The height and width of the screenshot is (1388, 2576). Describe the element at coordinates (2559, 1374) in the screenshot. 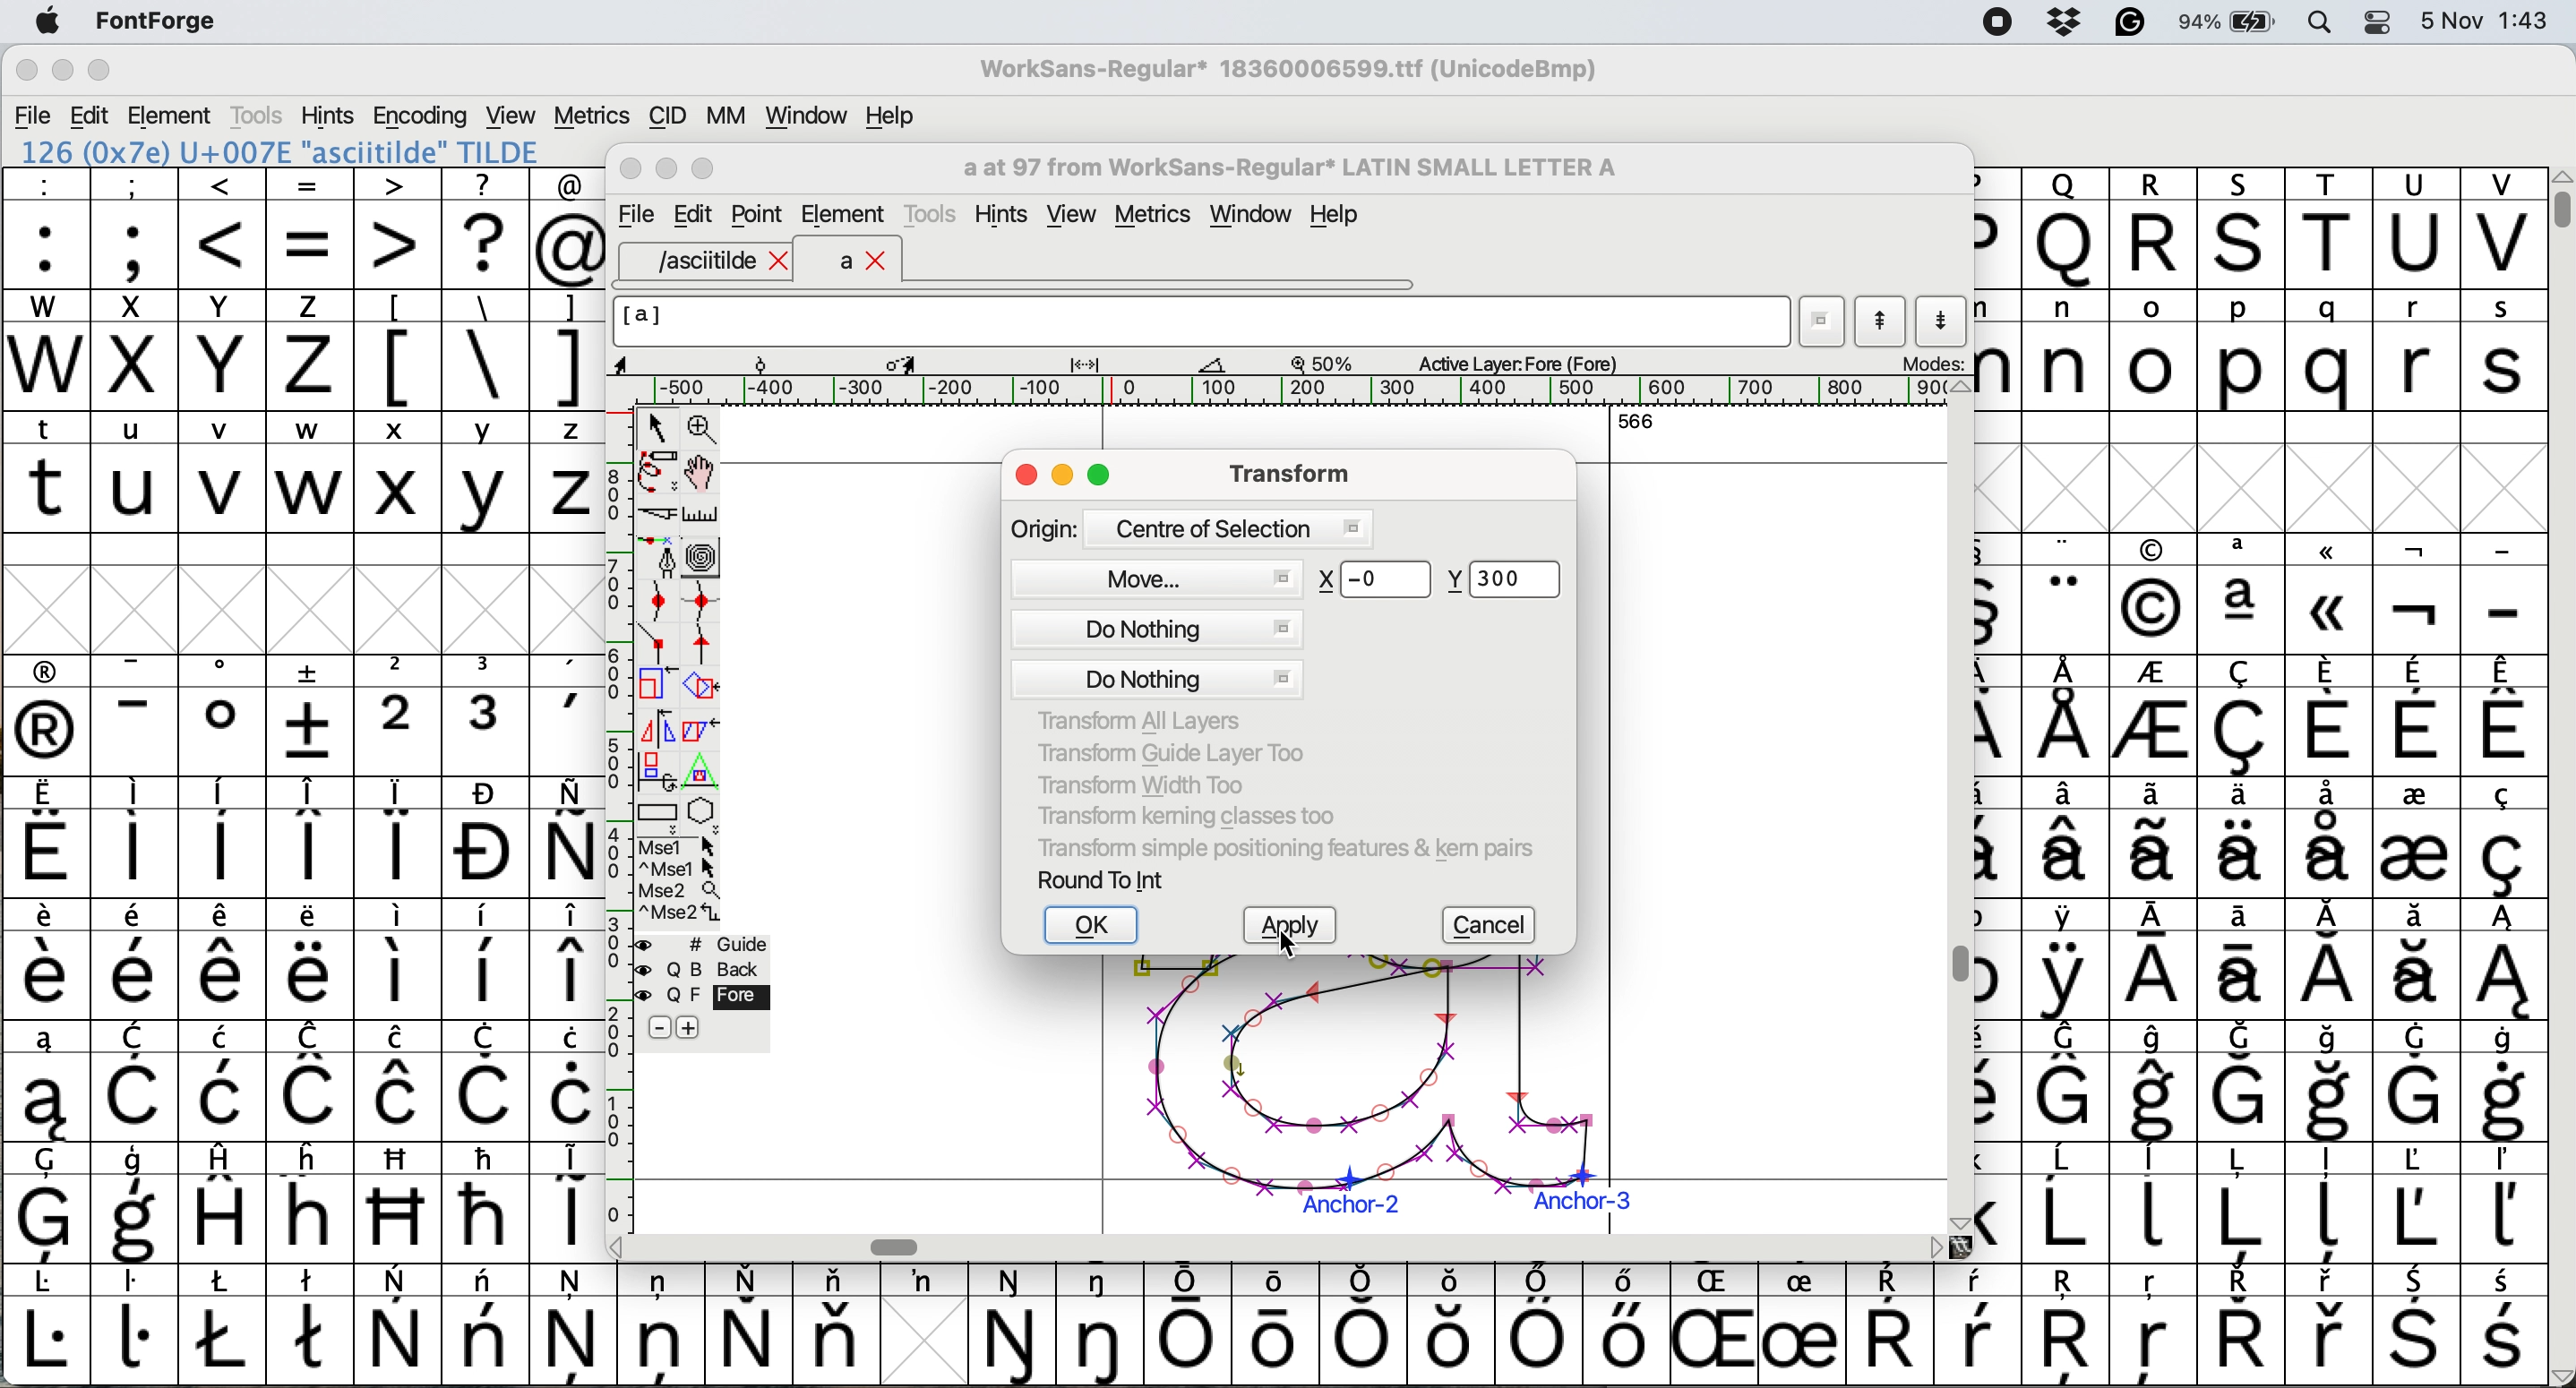

I see `scroll button` at that location.